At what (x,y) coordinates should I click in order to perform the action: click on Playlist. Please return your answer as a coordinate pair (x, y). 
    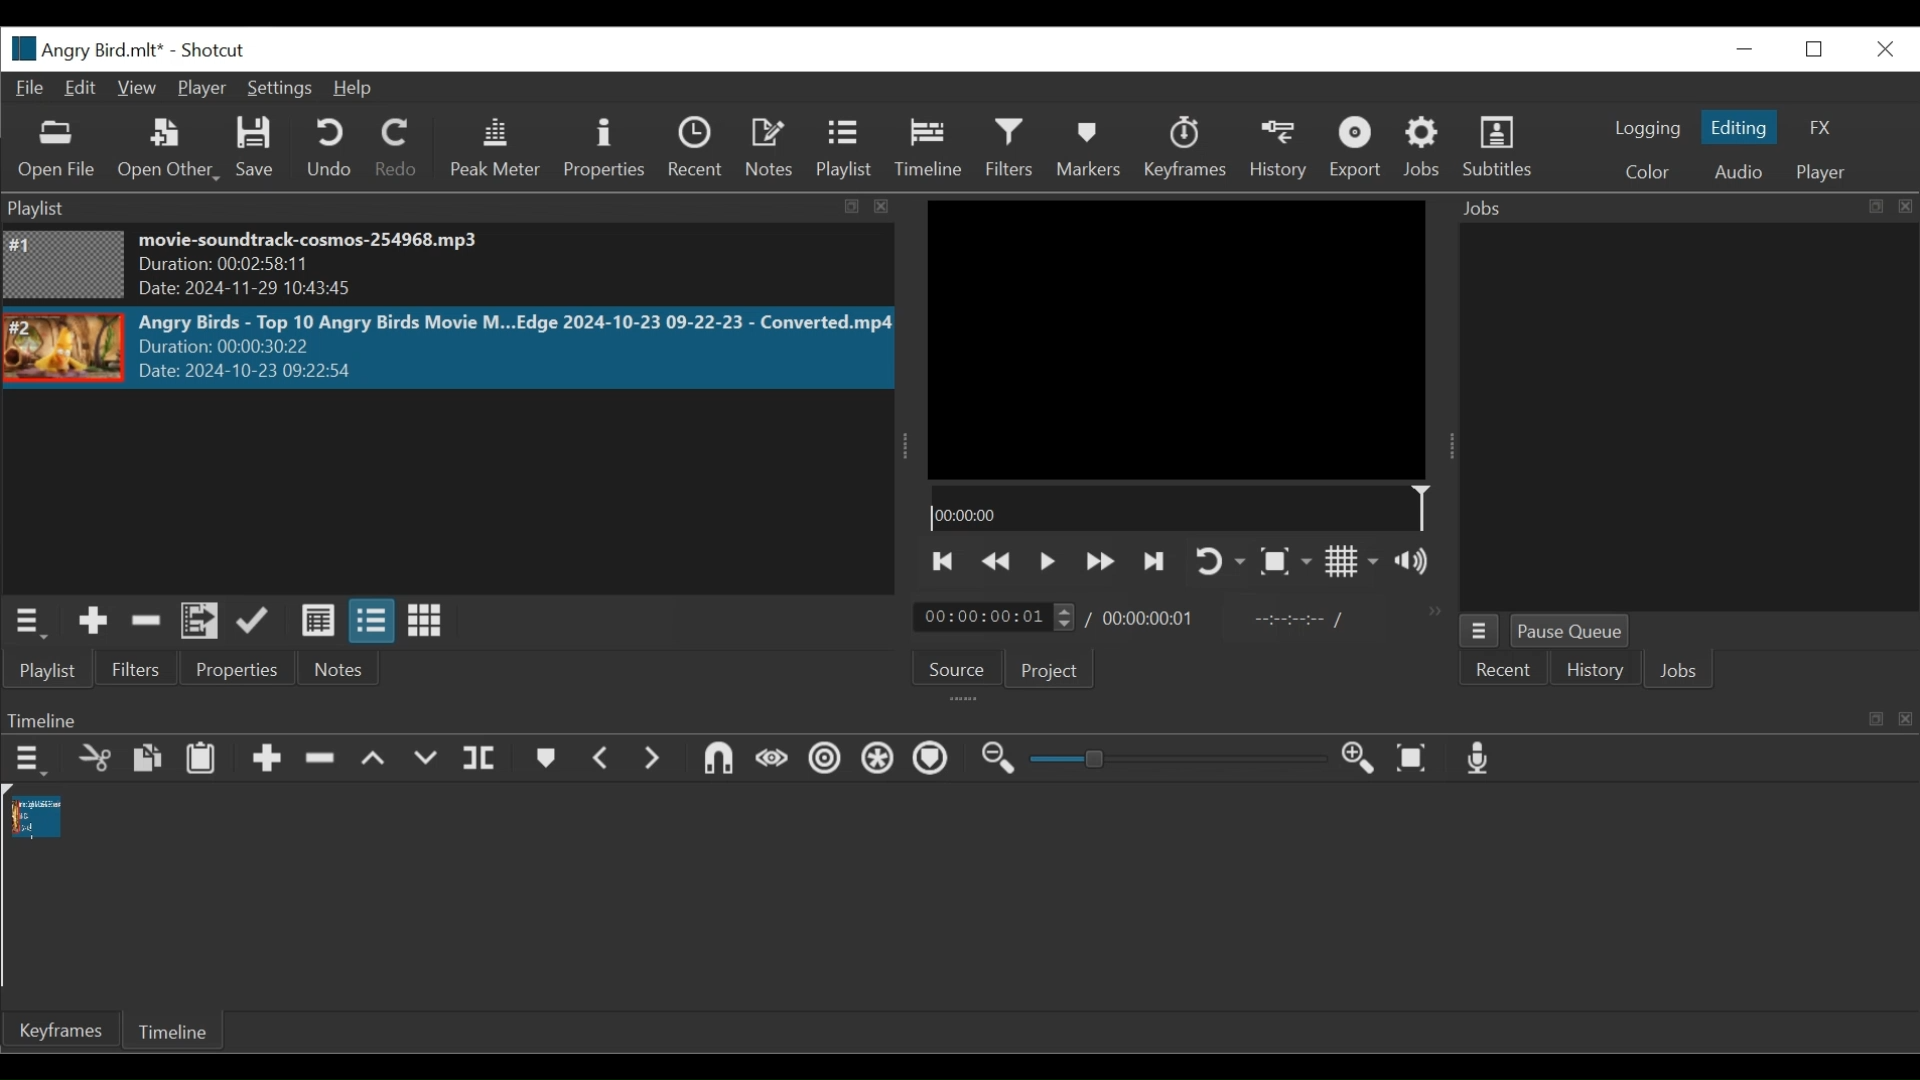
    Looking at the image, I should click on (55, 669).